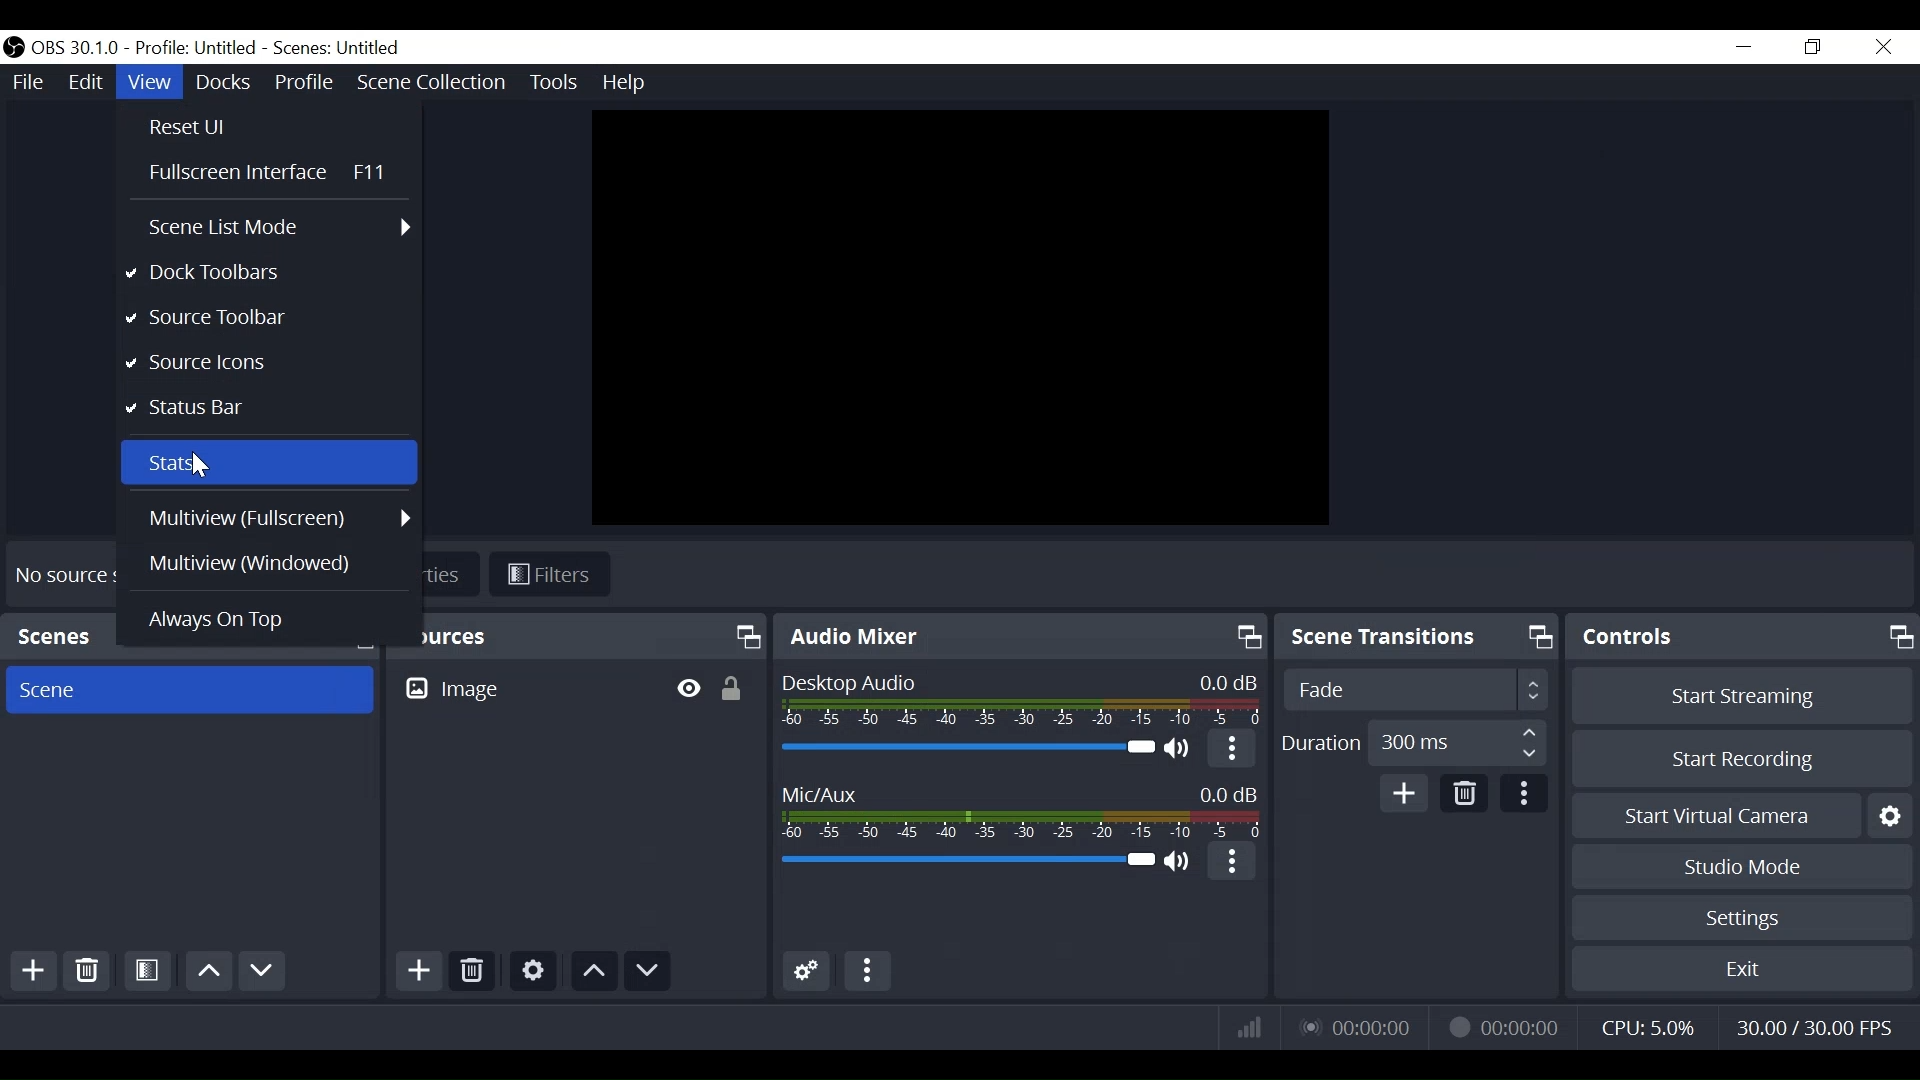 This screenshot has height=1080, width=1920. Describe the element at coordinates (434, 83) in the screenshot. I see `Scene Collection` at that location.